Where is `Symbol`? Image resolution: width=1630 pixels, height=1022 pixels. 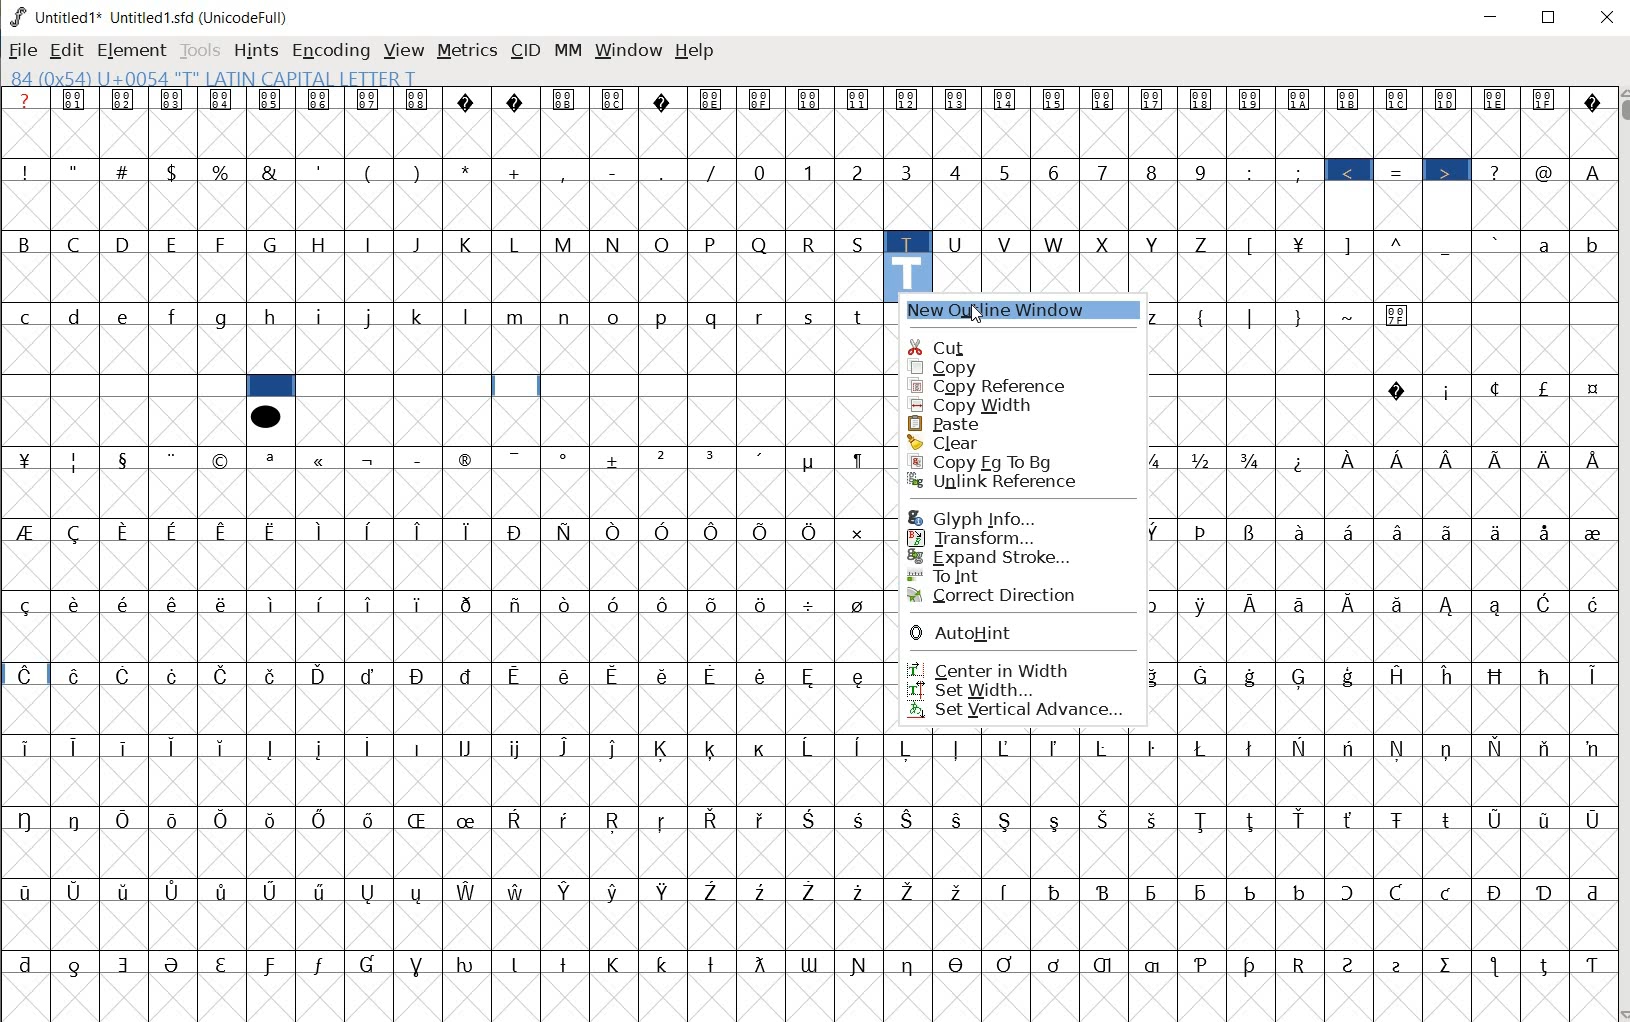 Symbol is located at coordinates (469, 747).